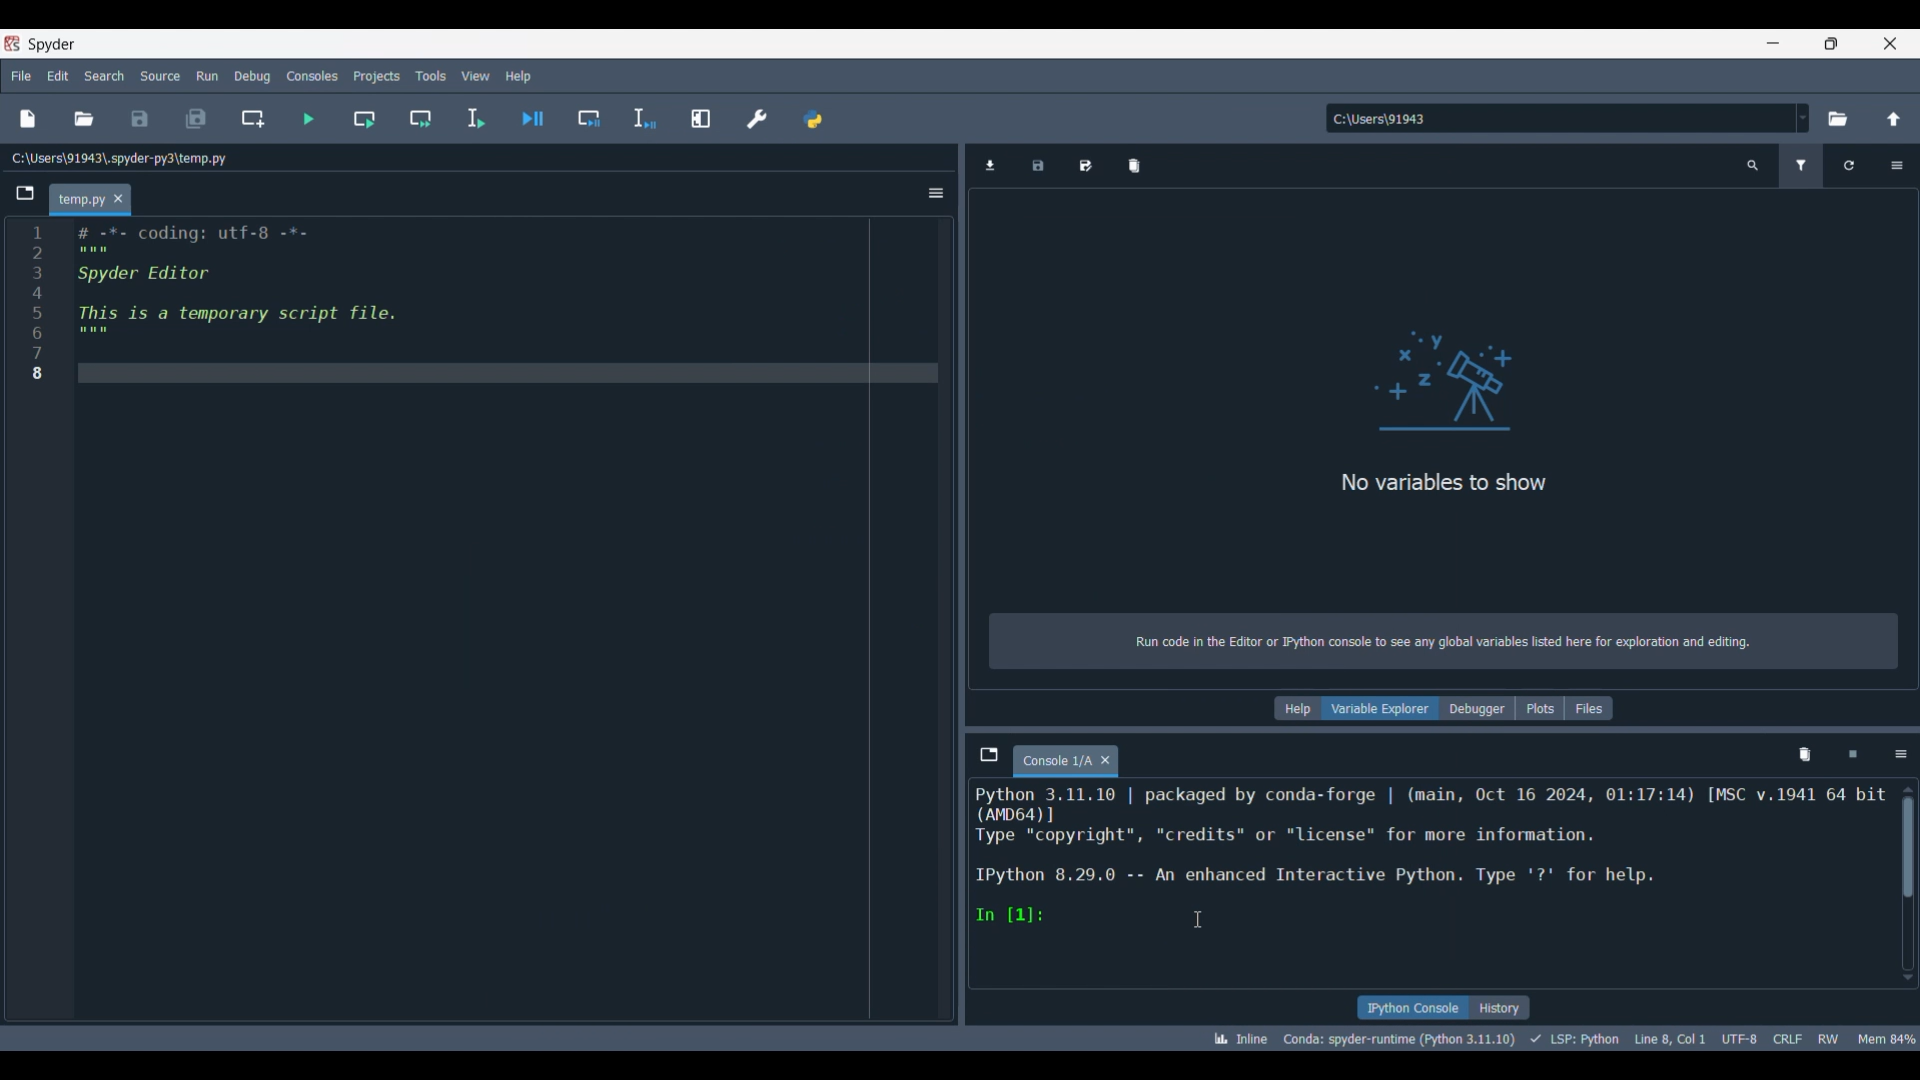 The width and height of the screenshot is (1920, 1080). Describe the element at coordinates (421, 119) in the screenshot. I see `Run current cell and go to next` at that location.